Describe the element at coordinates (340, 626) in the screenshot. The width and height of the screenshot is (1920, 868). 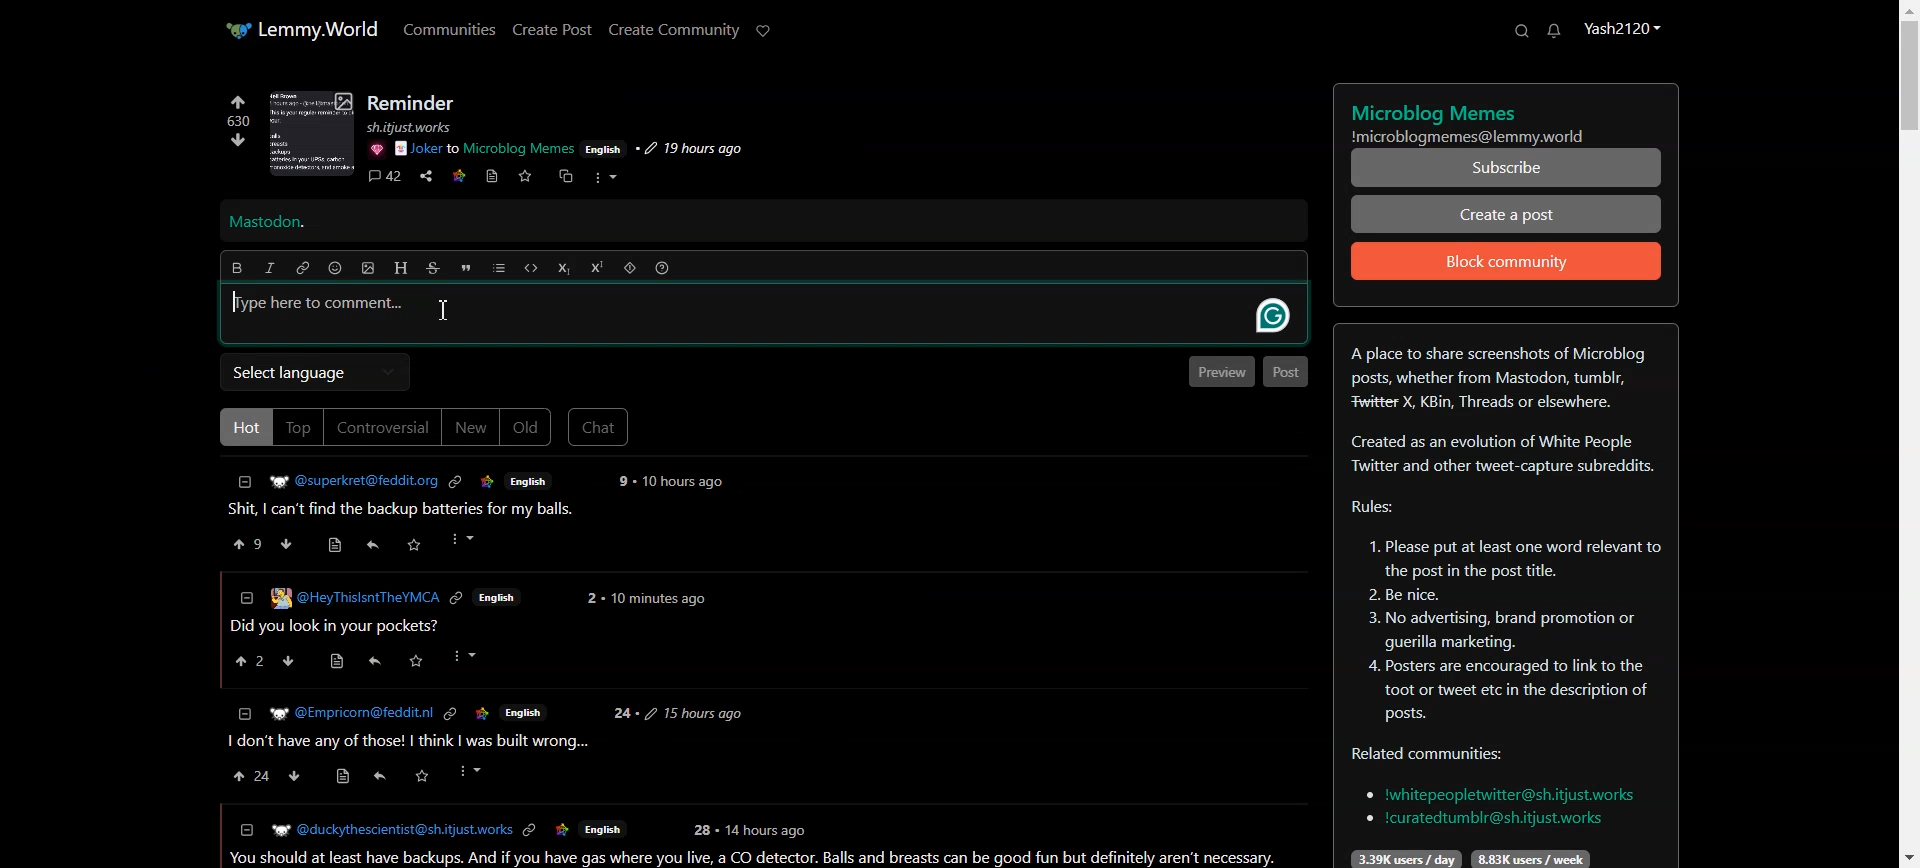
I see `Did you look in your pockets?` at that location.